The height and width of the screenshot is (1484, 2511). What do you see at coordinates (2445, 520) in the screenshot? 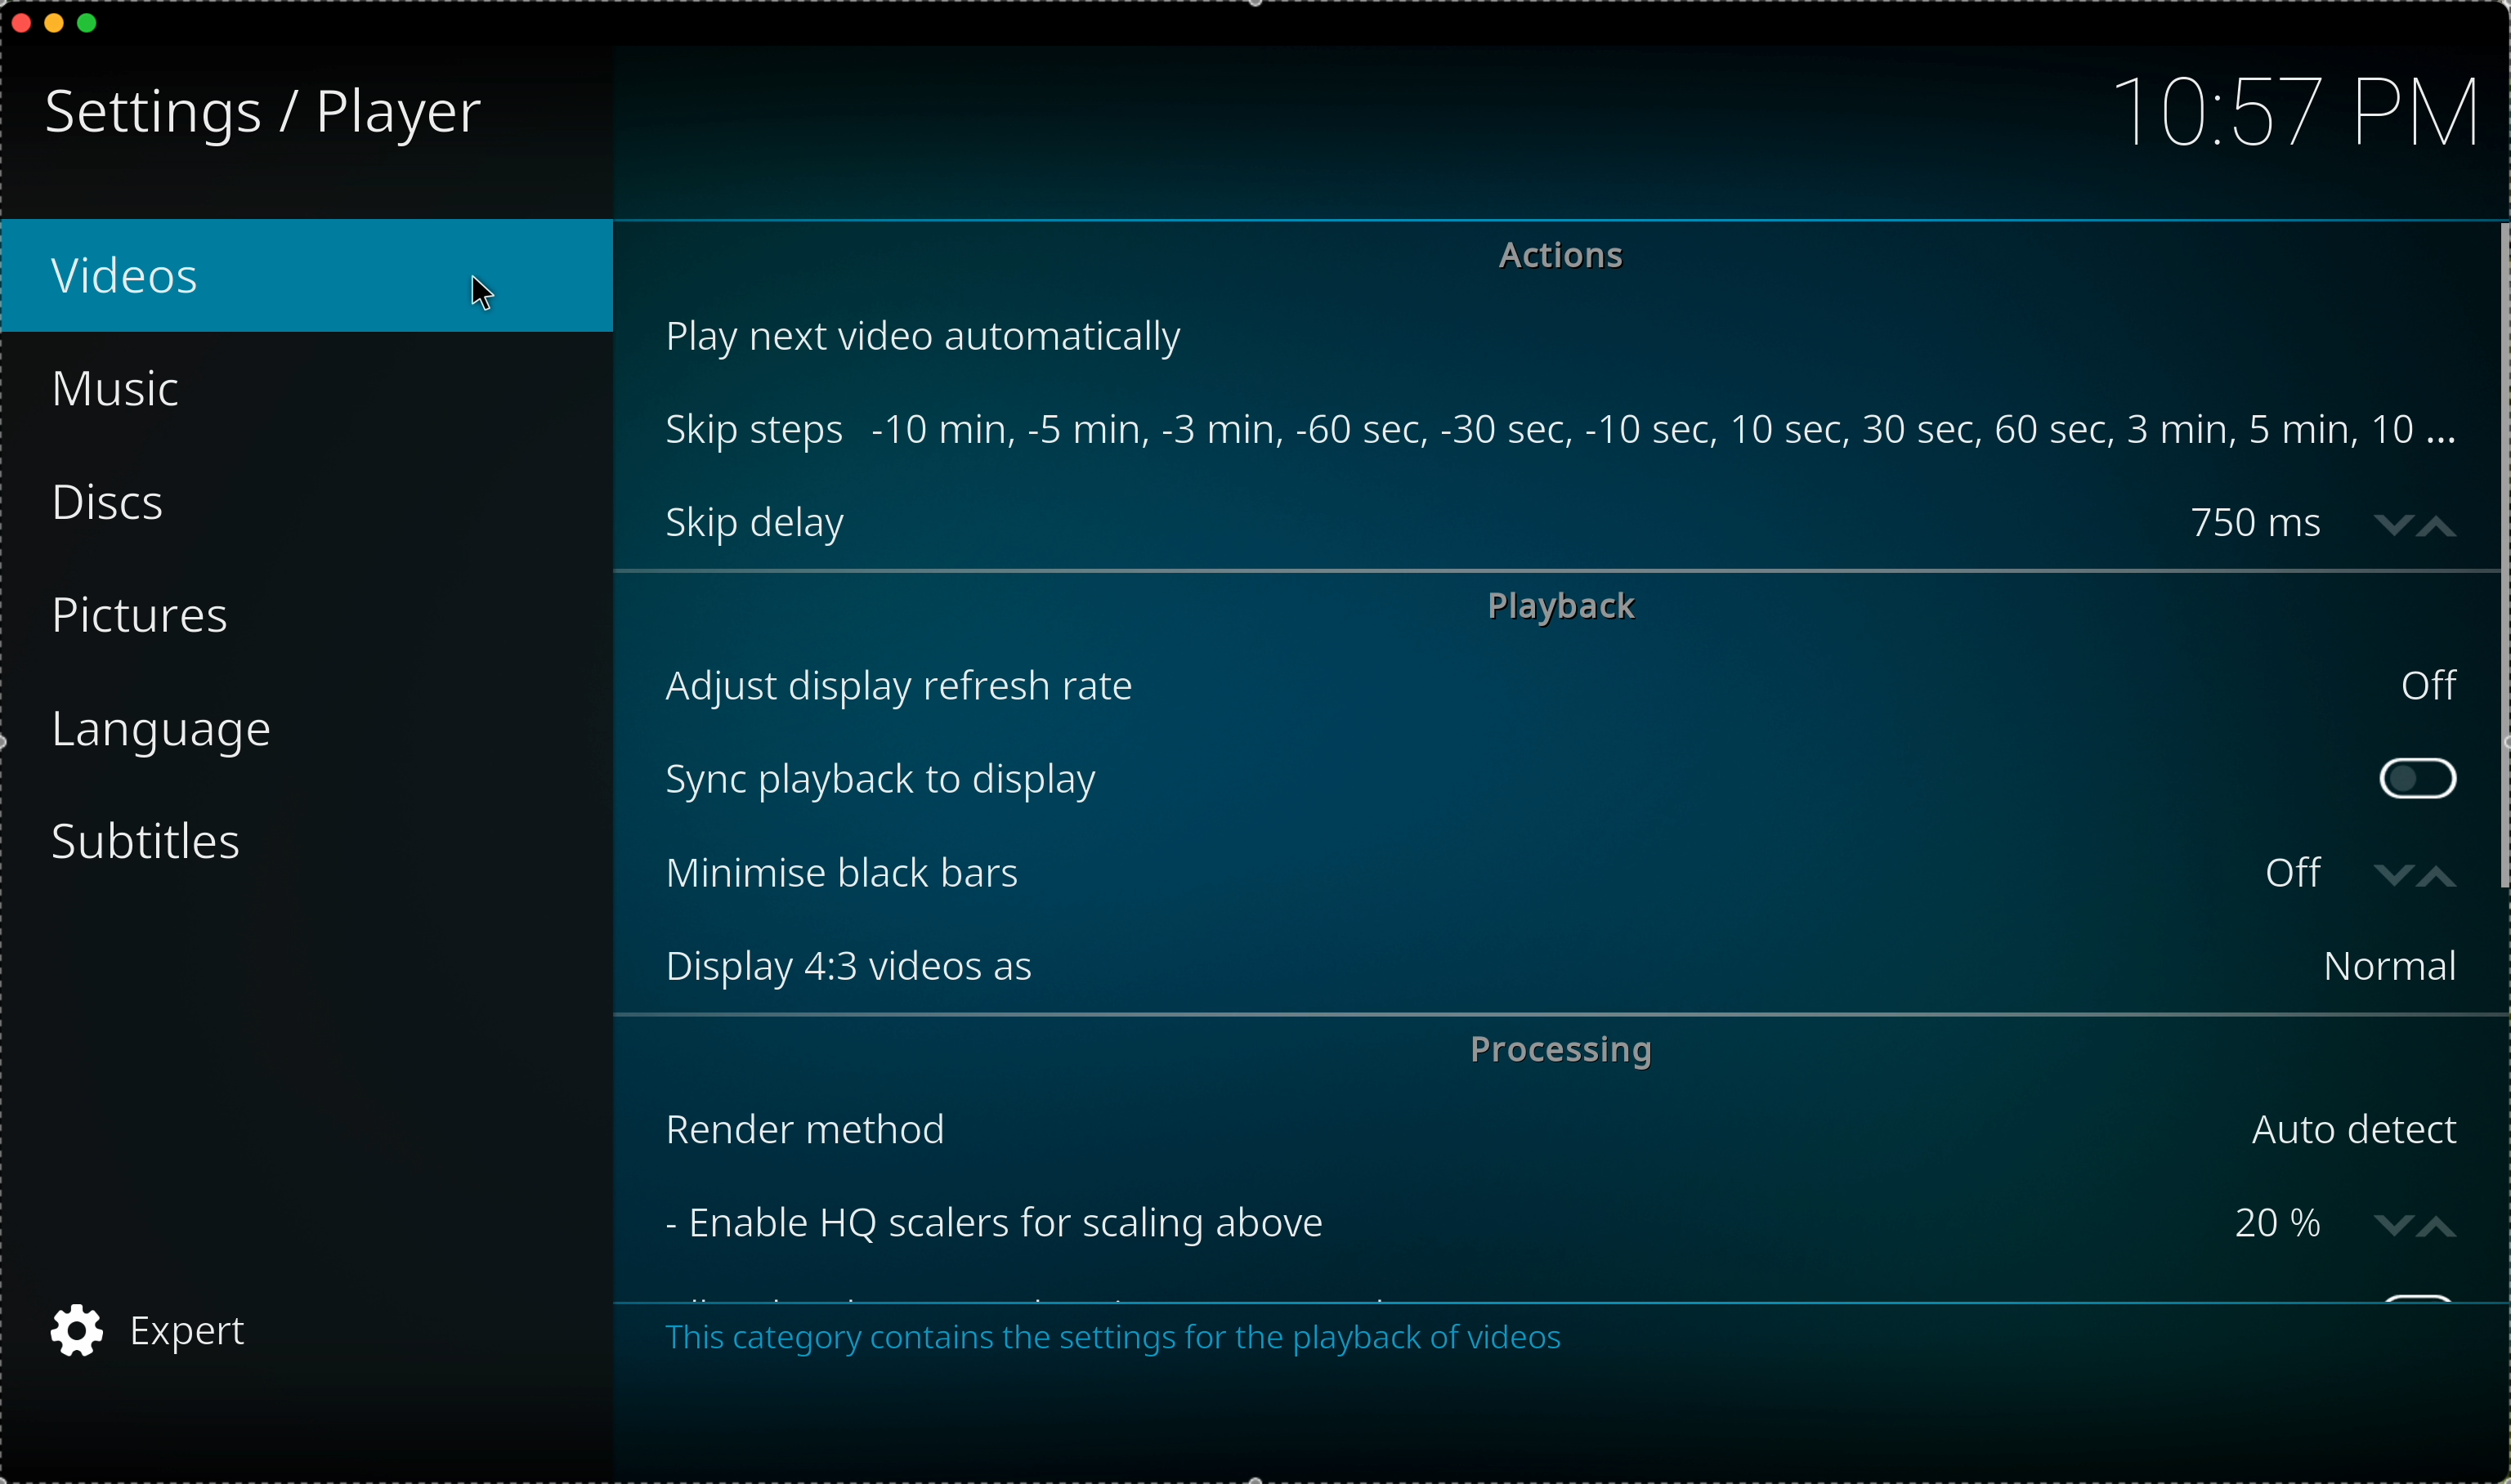
I see `increase value ` at bounding box center [2445, 520].